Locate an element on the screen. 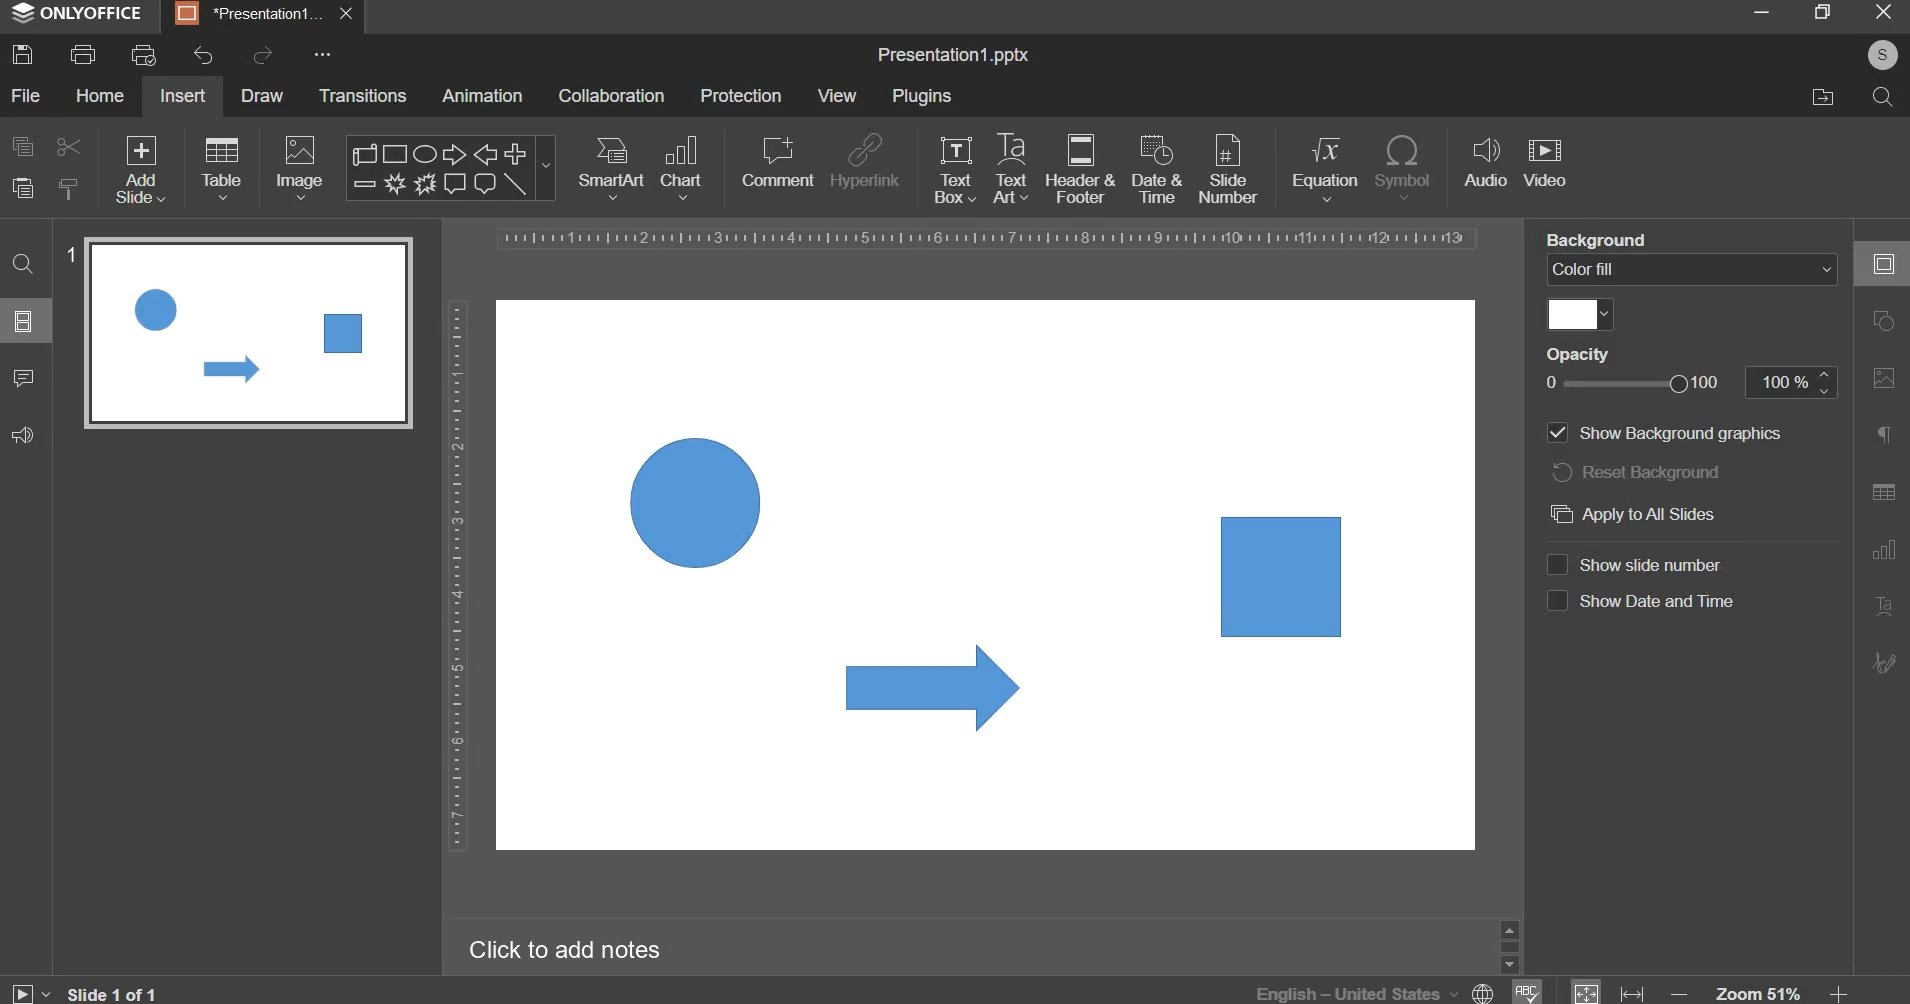 The height and width of the screenshot is (1004, 1910). opacity is located at coordinates (1694, 384).